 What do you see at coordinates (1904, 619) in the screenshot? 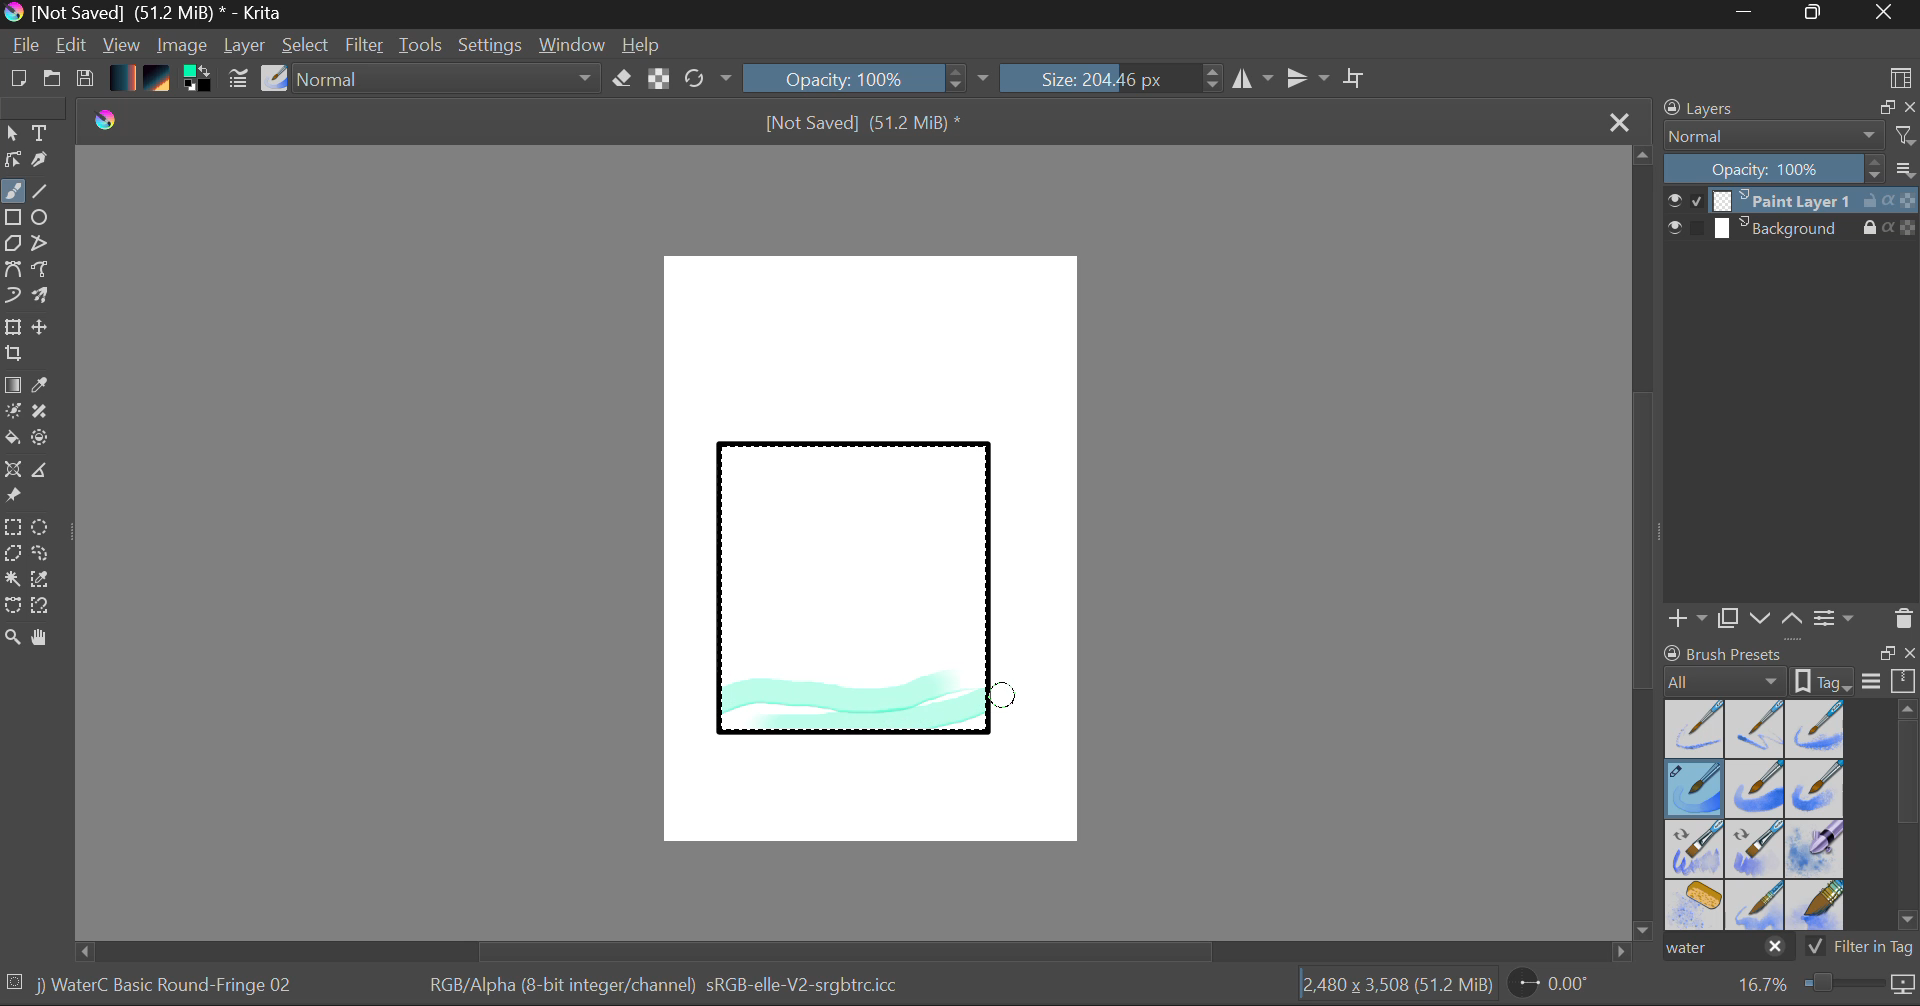
I see `Delete Layer` at bounding box center [1904, 619].